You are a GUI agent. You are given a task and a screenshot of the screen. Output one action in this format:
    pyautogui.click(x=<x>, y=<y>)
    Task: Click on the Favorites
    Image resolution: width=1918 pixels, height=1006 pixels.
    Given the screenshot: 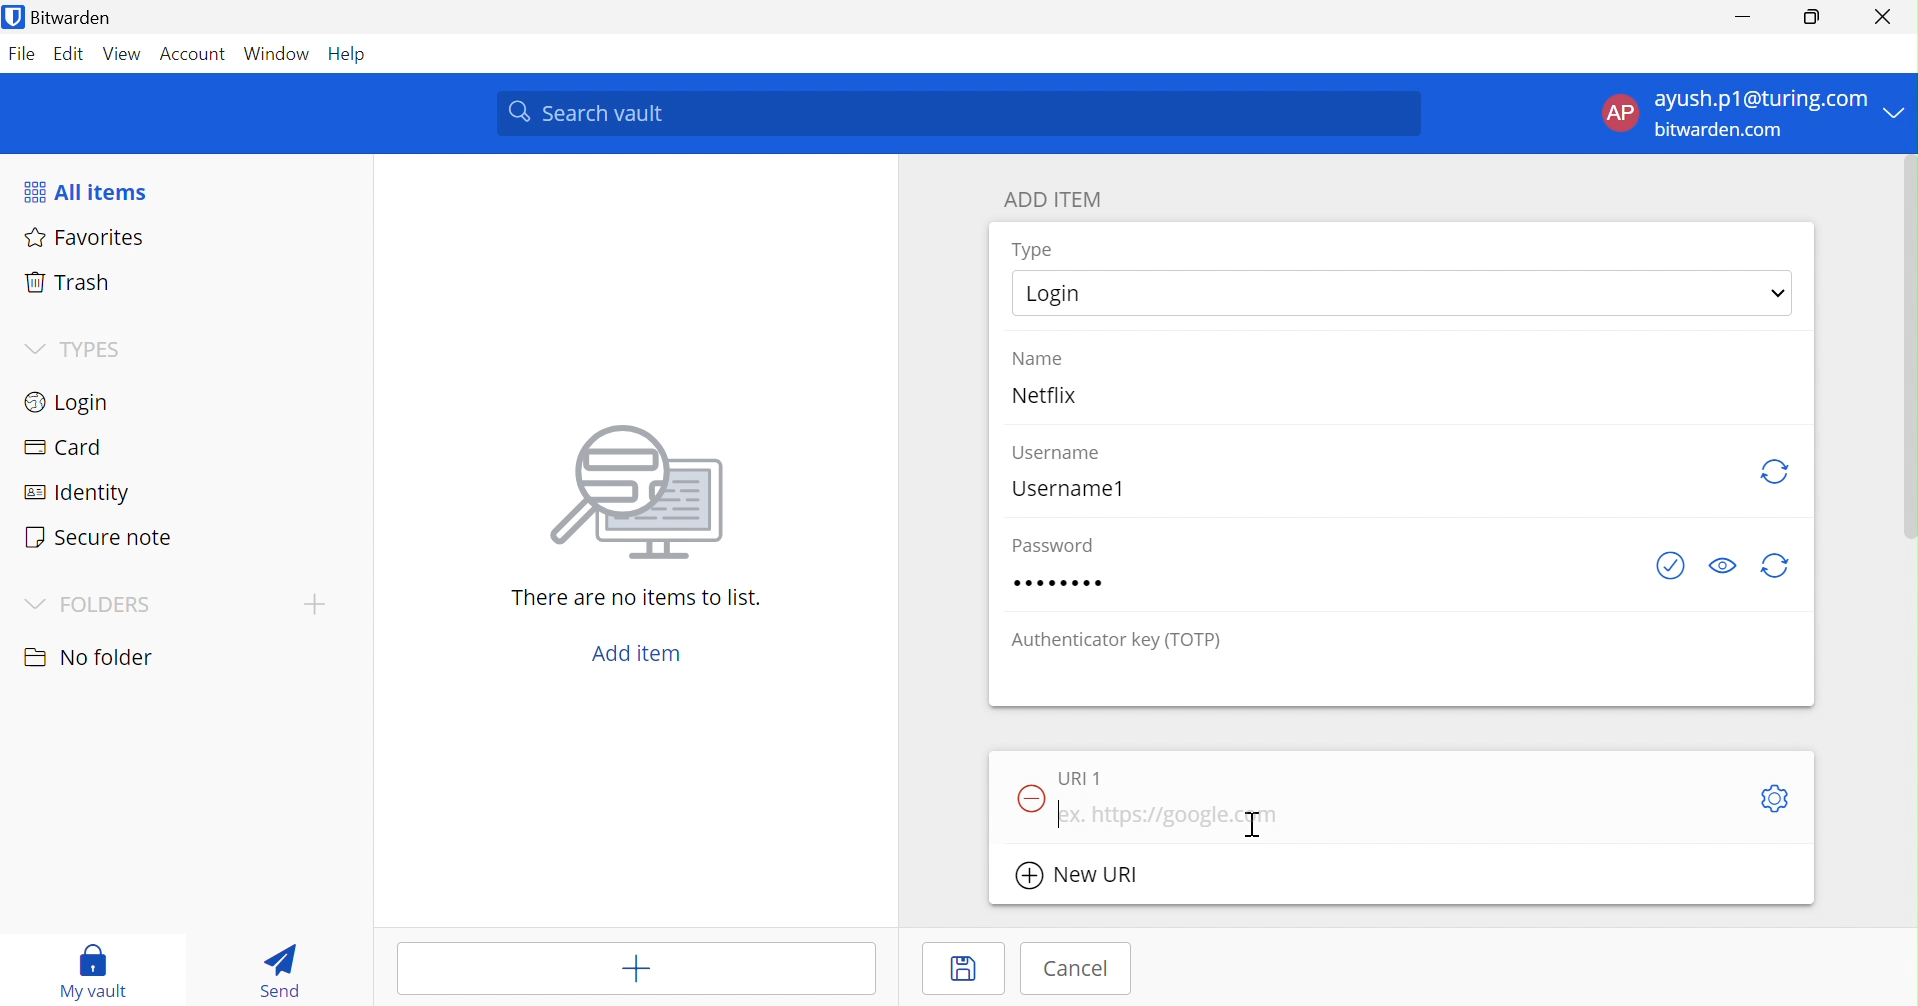 What is the action you would take?
    pyautogui.click(x=85, y=237)
    